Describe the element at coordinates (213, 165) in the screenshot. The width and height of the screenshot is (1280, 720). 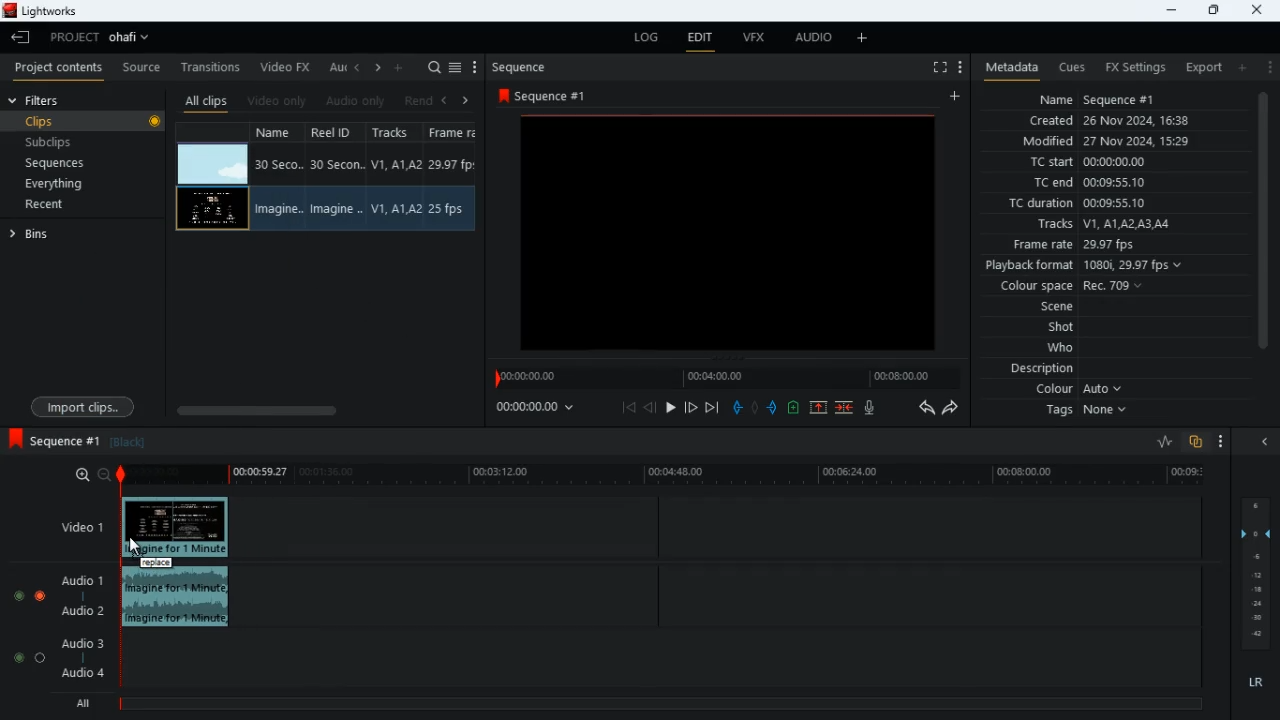
I see `image` at that location.